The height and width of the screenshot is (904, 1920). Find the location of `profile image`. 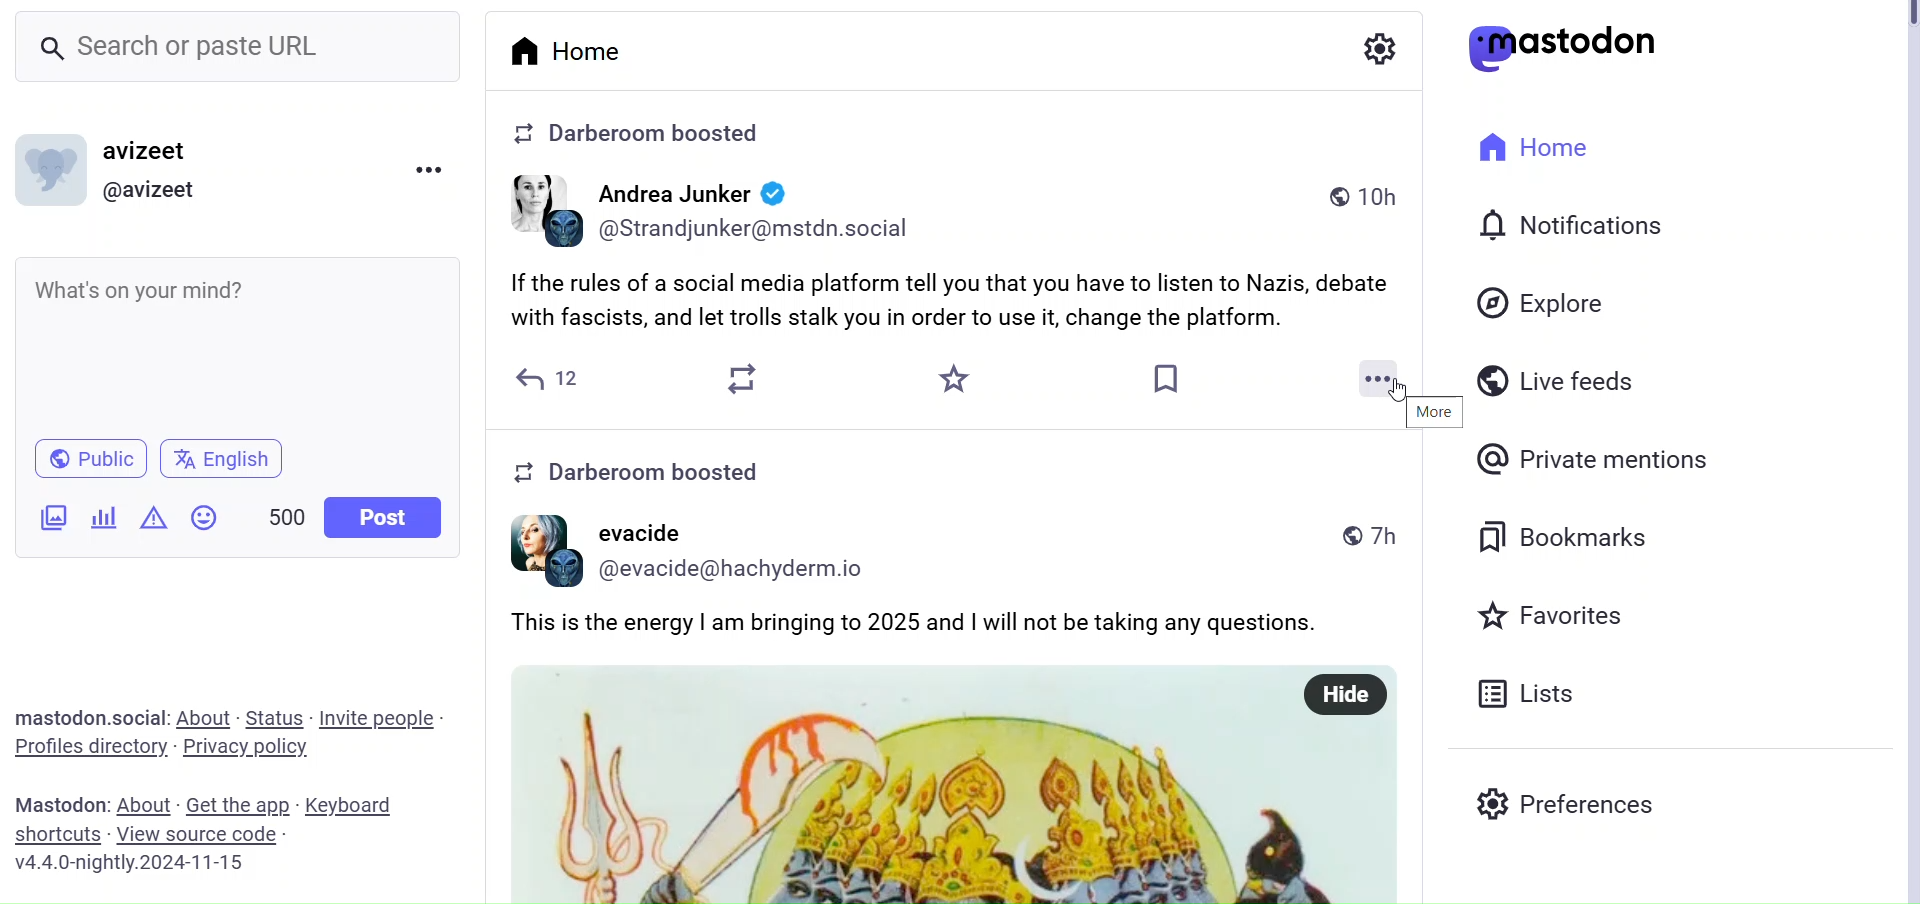

profile image is located at coordinates (542, 212).